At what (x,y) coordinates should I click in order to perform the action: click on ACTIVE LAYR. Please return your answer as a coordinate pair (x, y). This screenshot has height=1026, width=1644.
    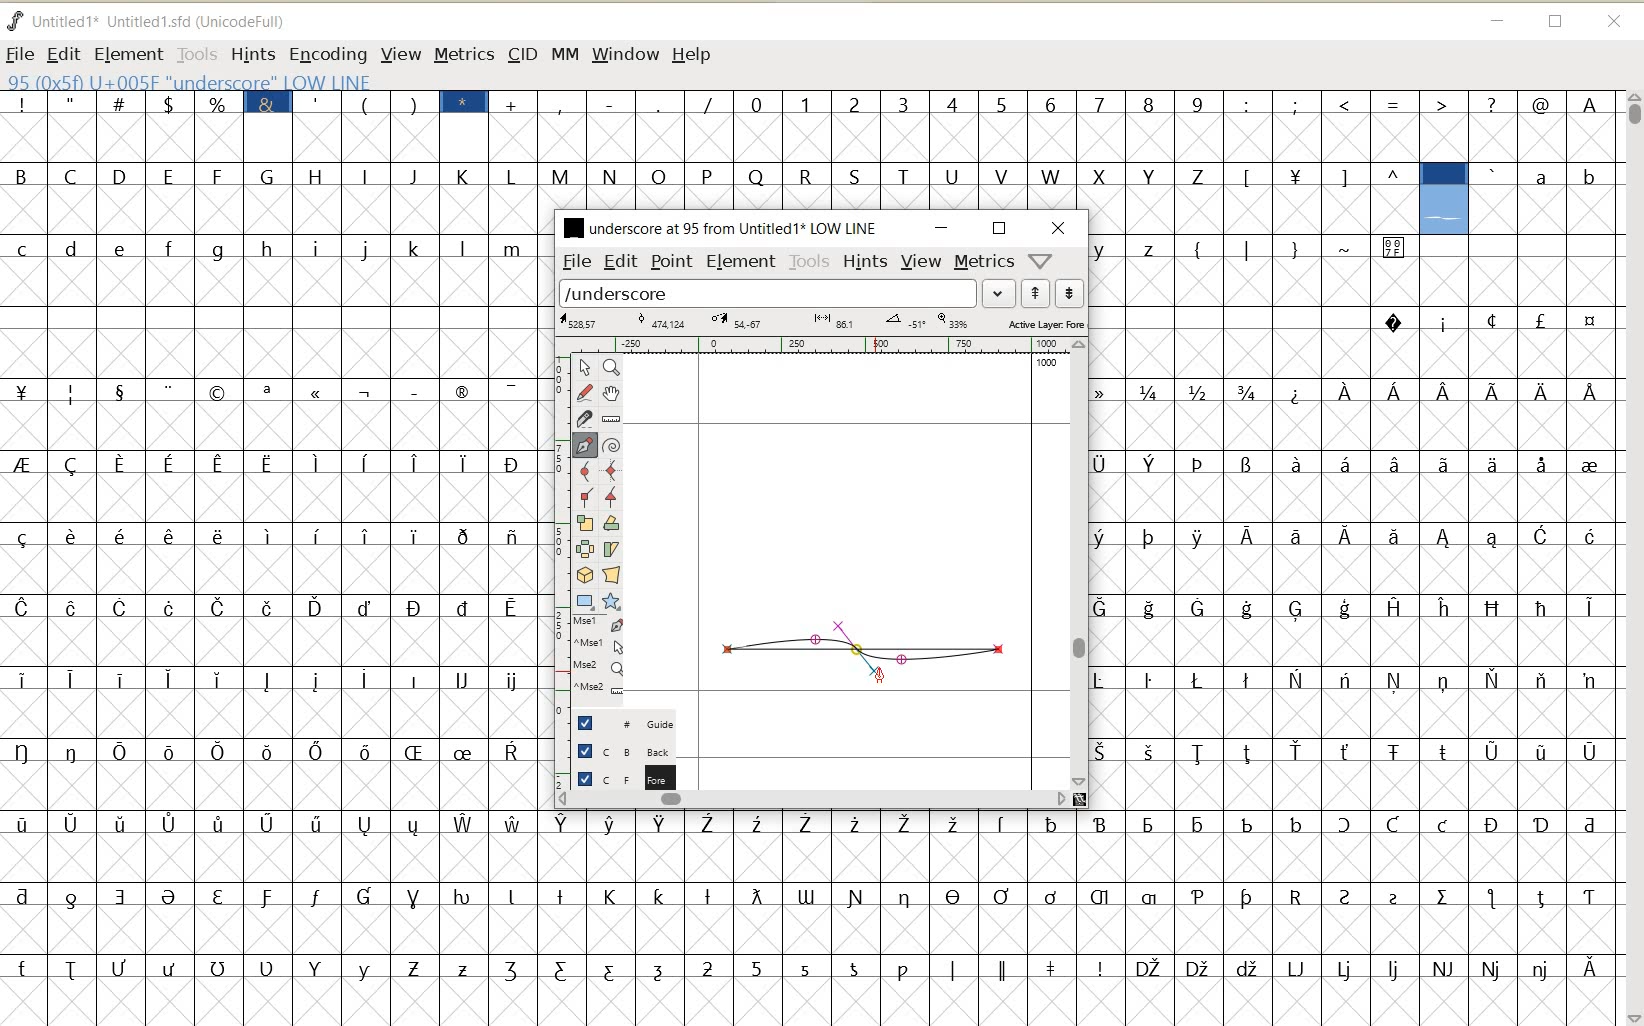
    Looking at the image, I should click on (822, 322).